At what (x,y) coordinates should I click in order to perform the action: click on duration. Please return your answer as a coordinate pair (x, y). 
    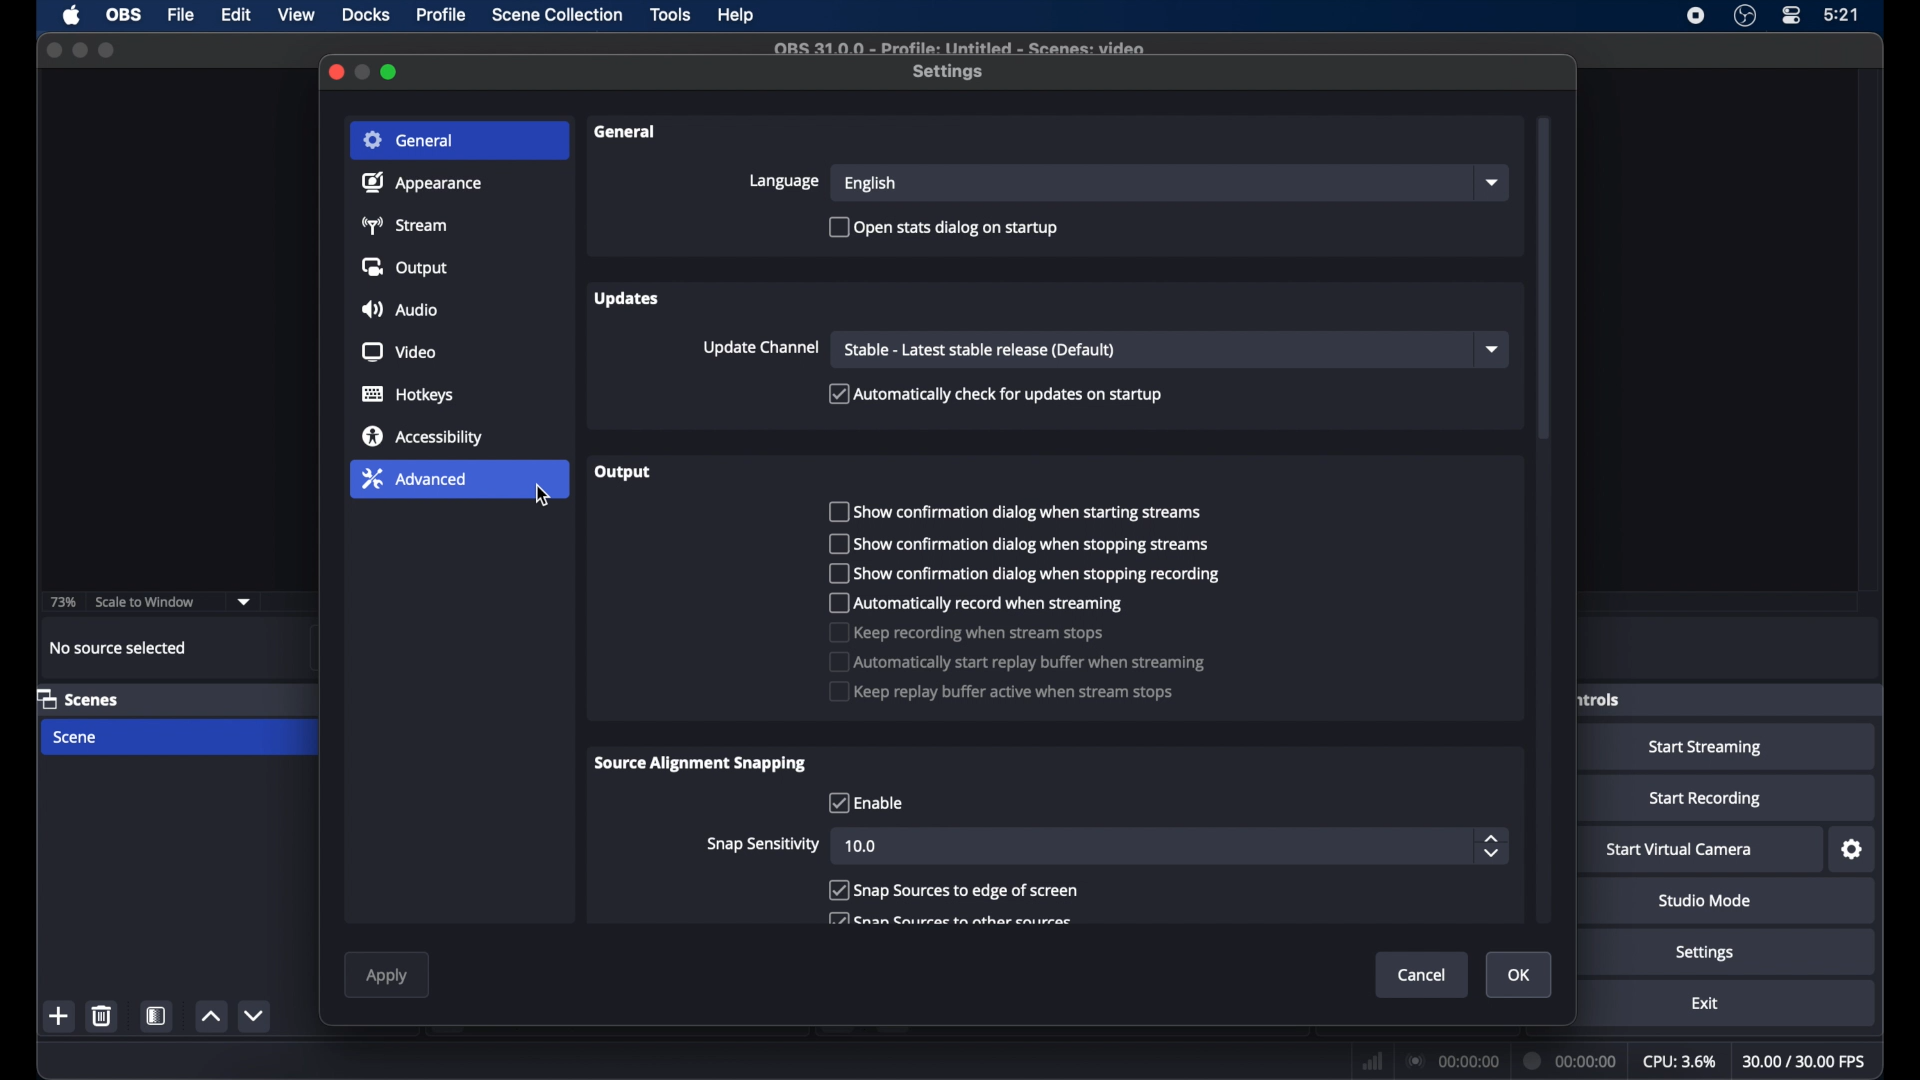
    Looking at the image, I should click on (1572, 1059).